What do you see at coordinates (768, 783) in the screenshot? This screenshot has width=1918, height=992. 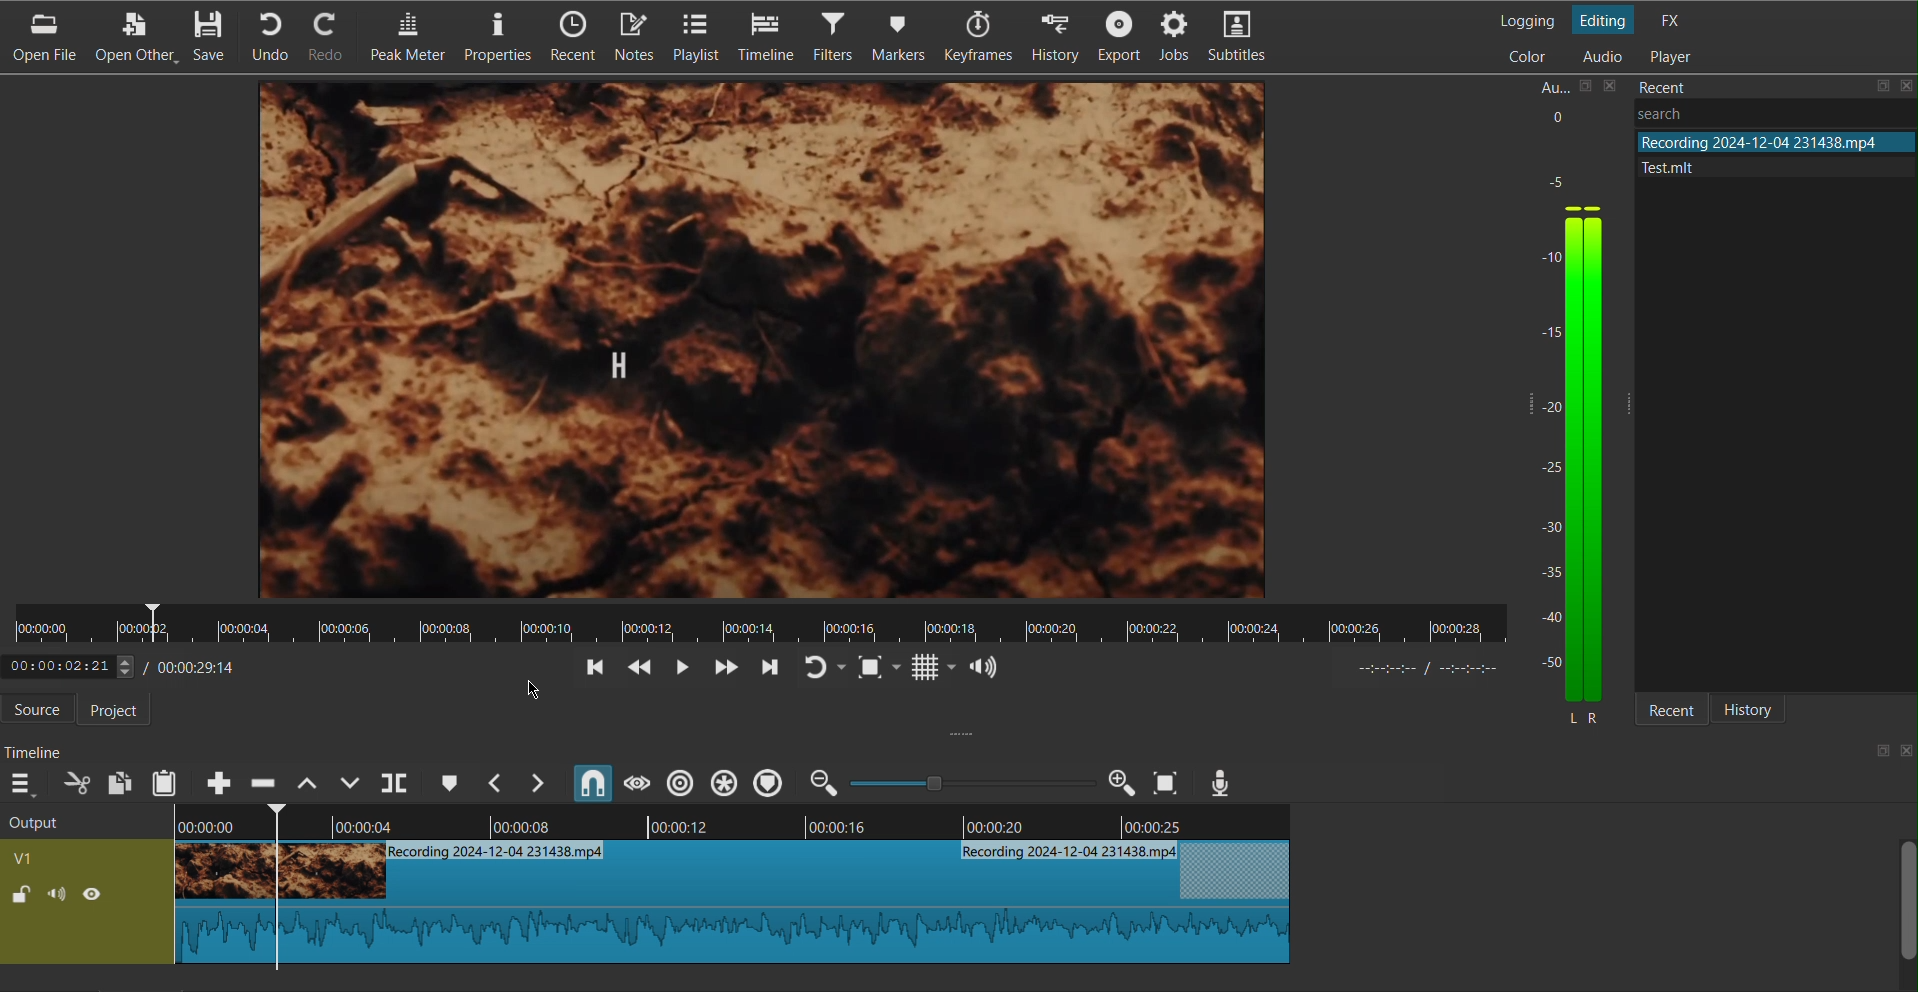 I see `Ripple Markers` at bounding box center [768, 783].